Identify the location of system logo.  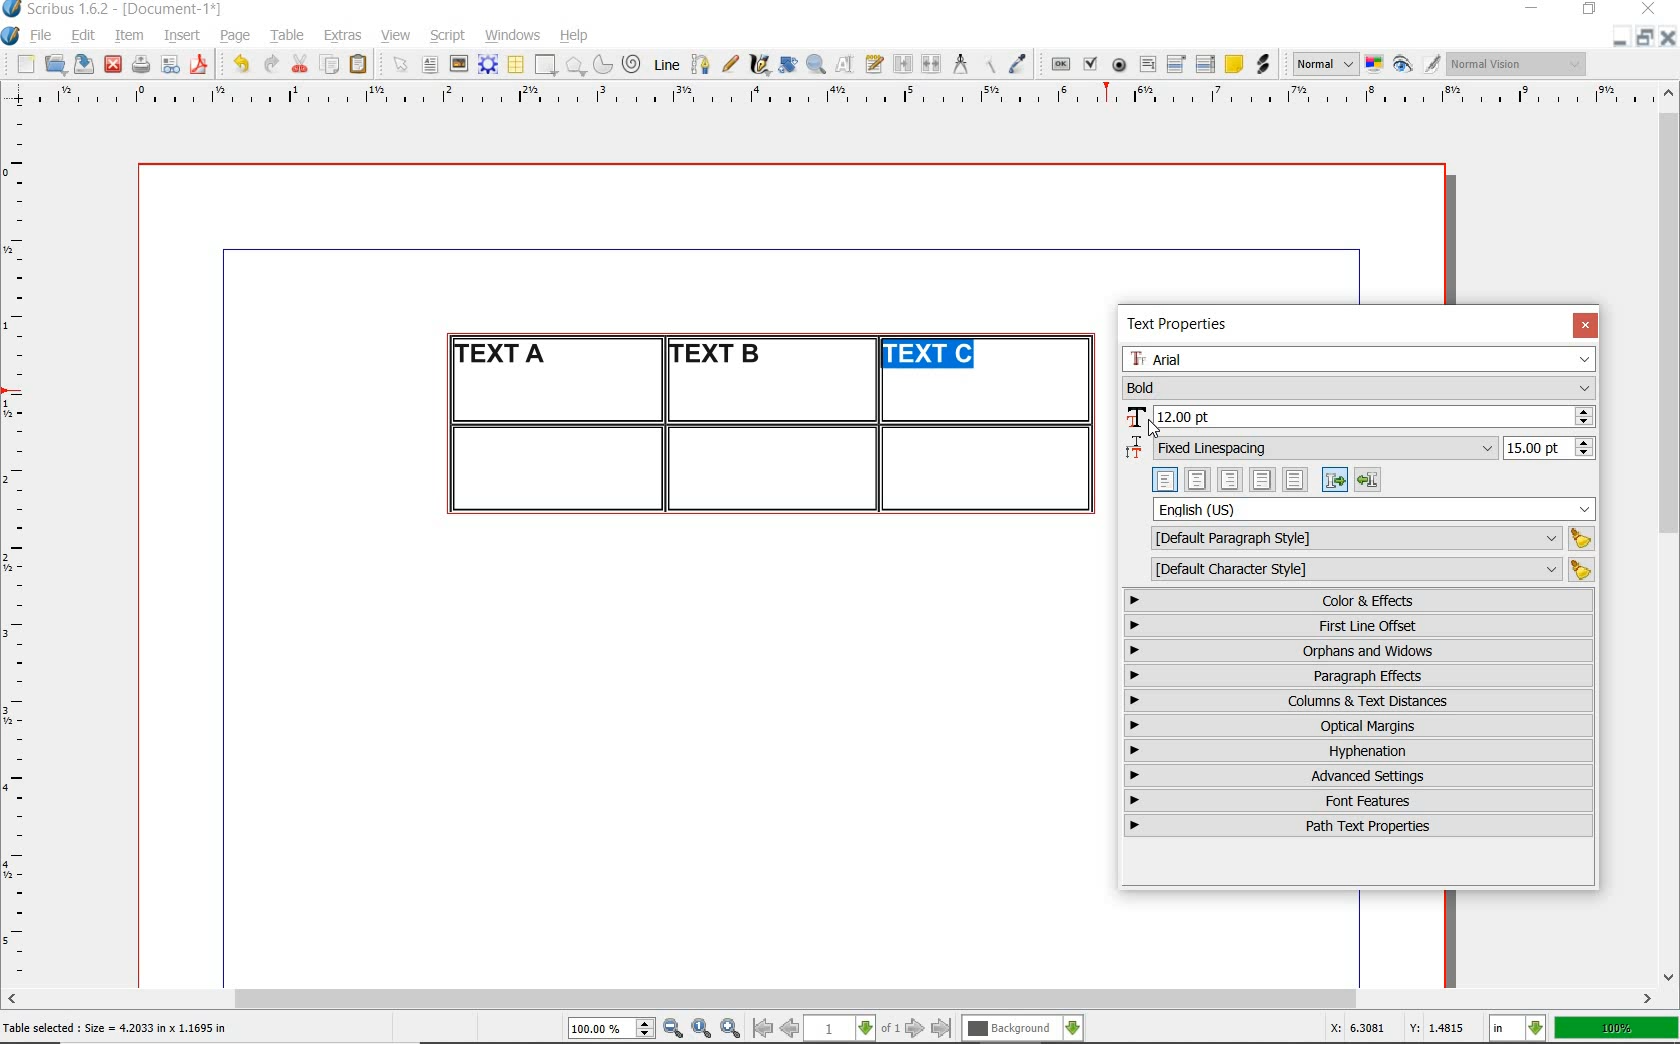
(12, 36).